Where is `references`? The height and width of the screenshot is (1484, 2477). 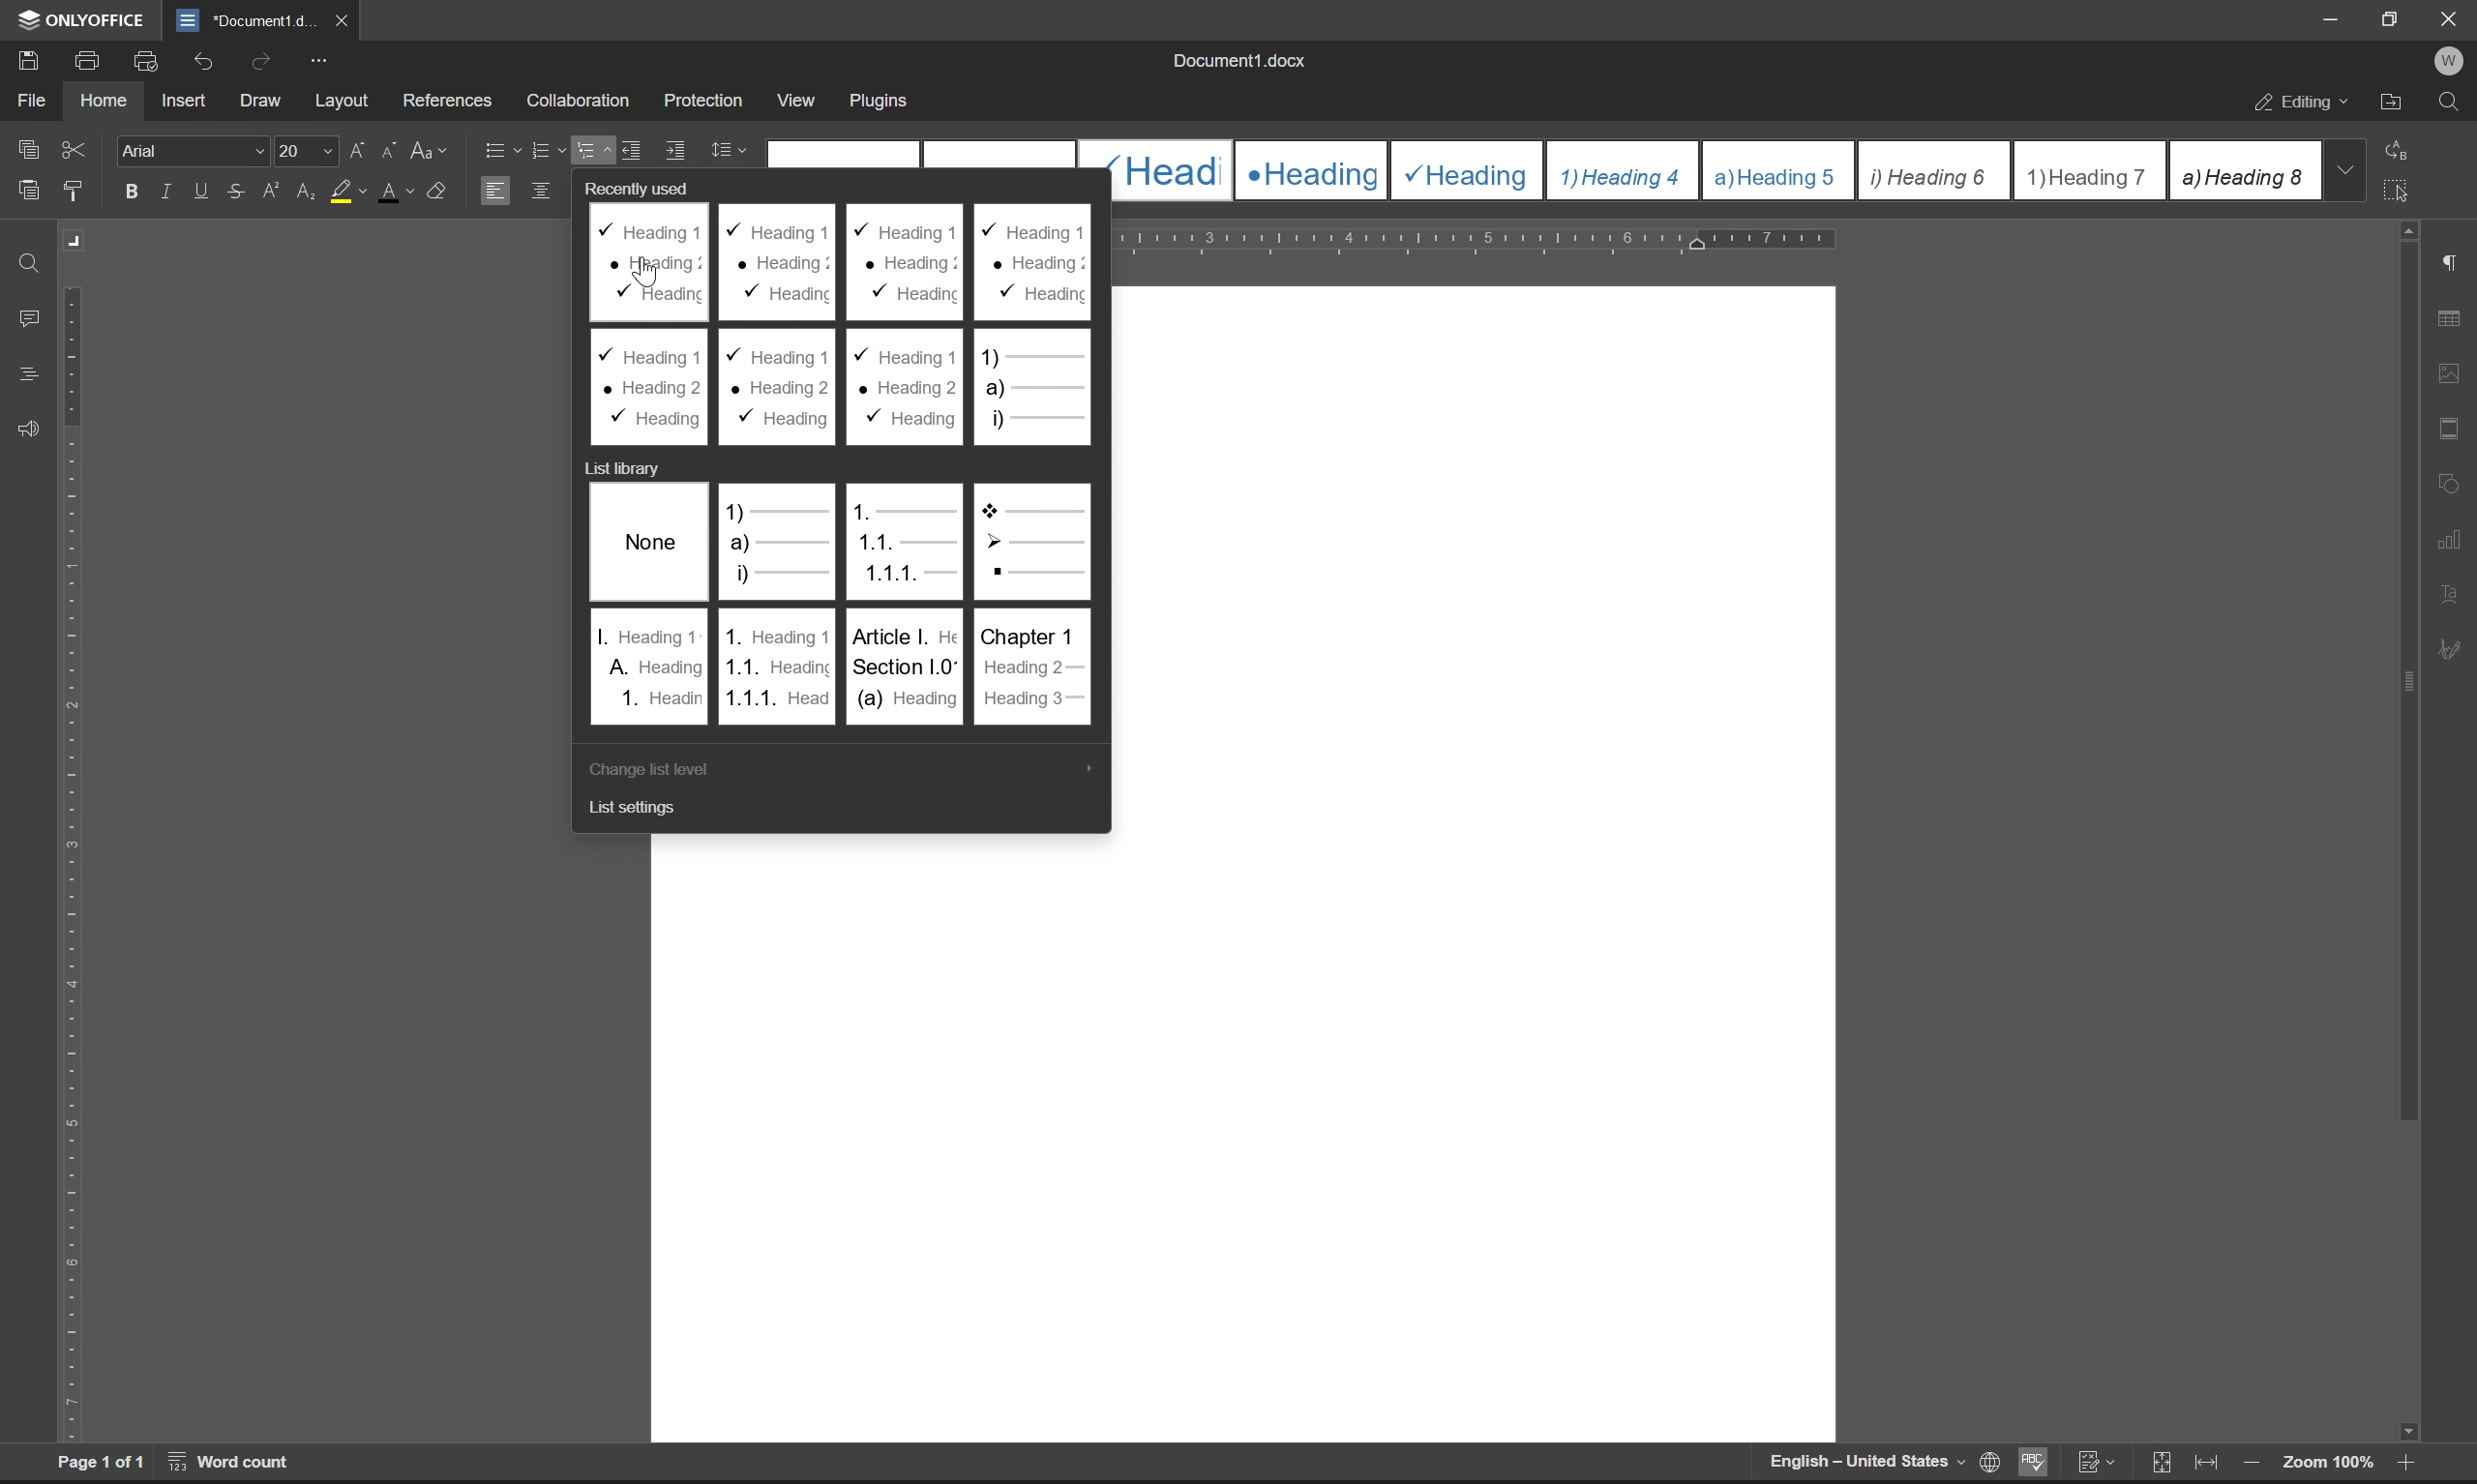
references is located at coordinates (448, 96).